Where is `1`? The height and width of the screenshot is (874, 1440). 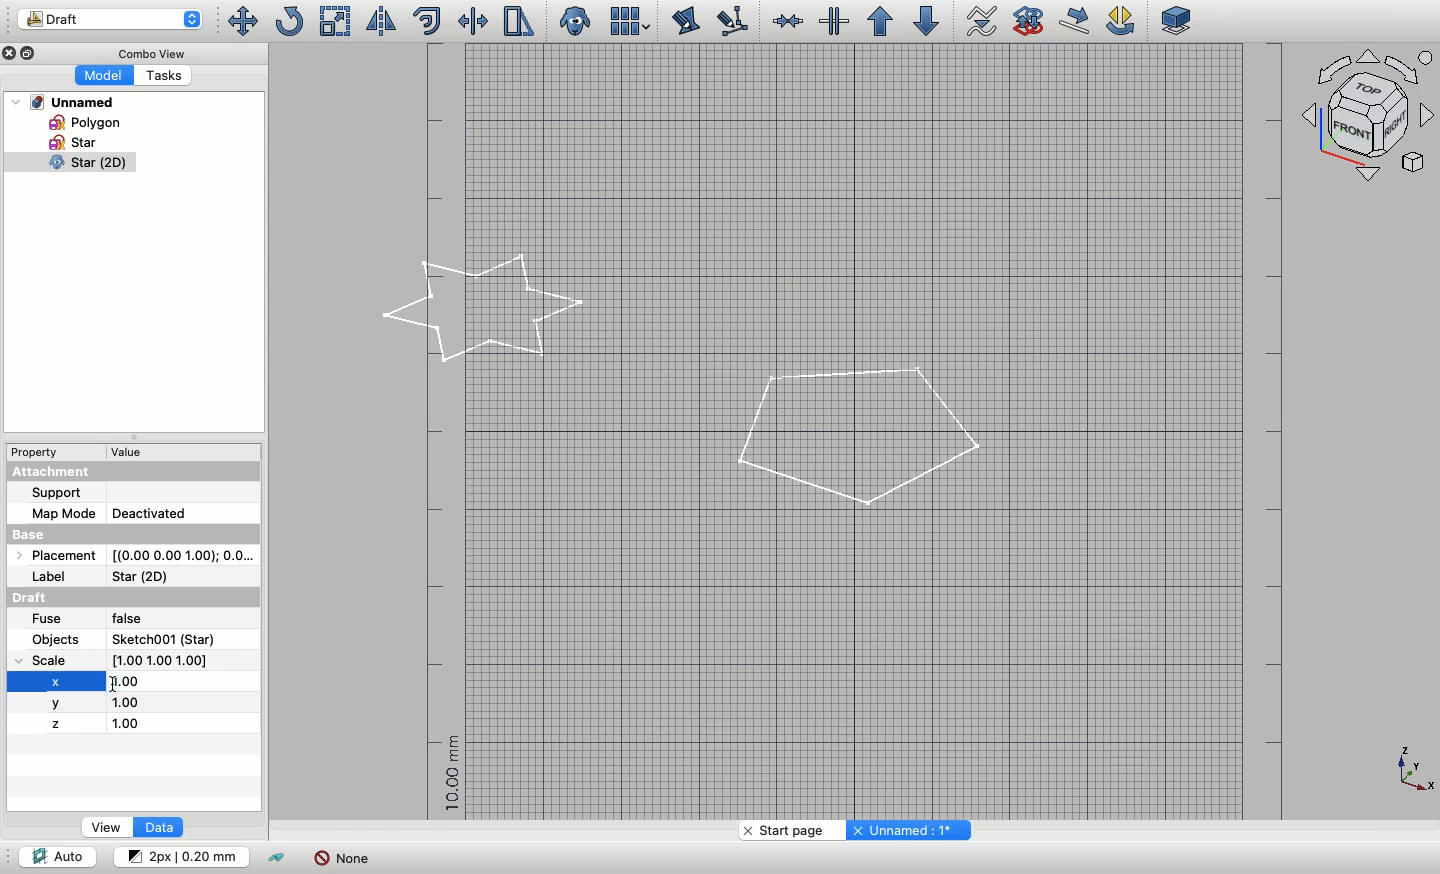 1 is located at coordinates (142, 703).